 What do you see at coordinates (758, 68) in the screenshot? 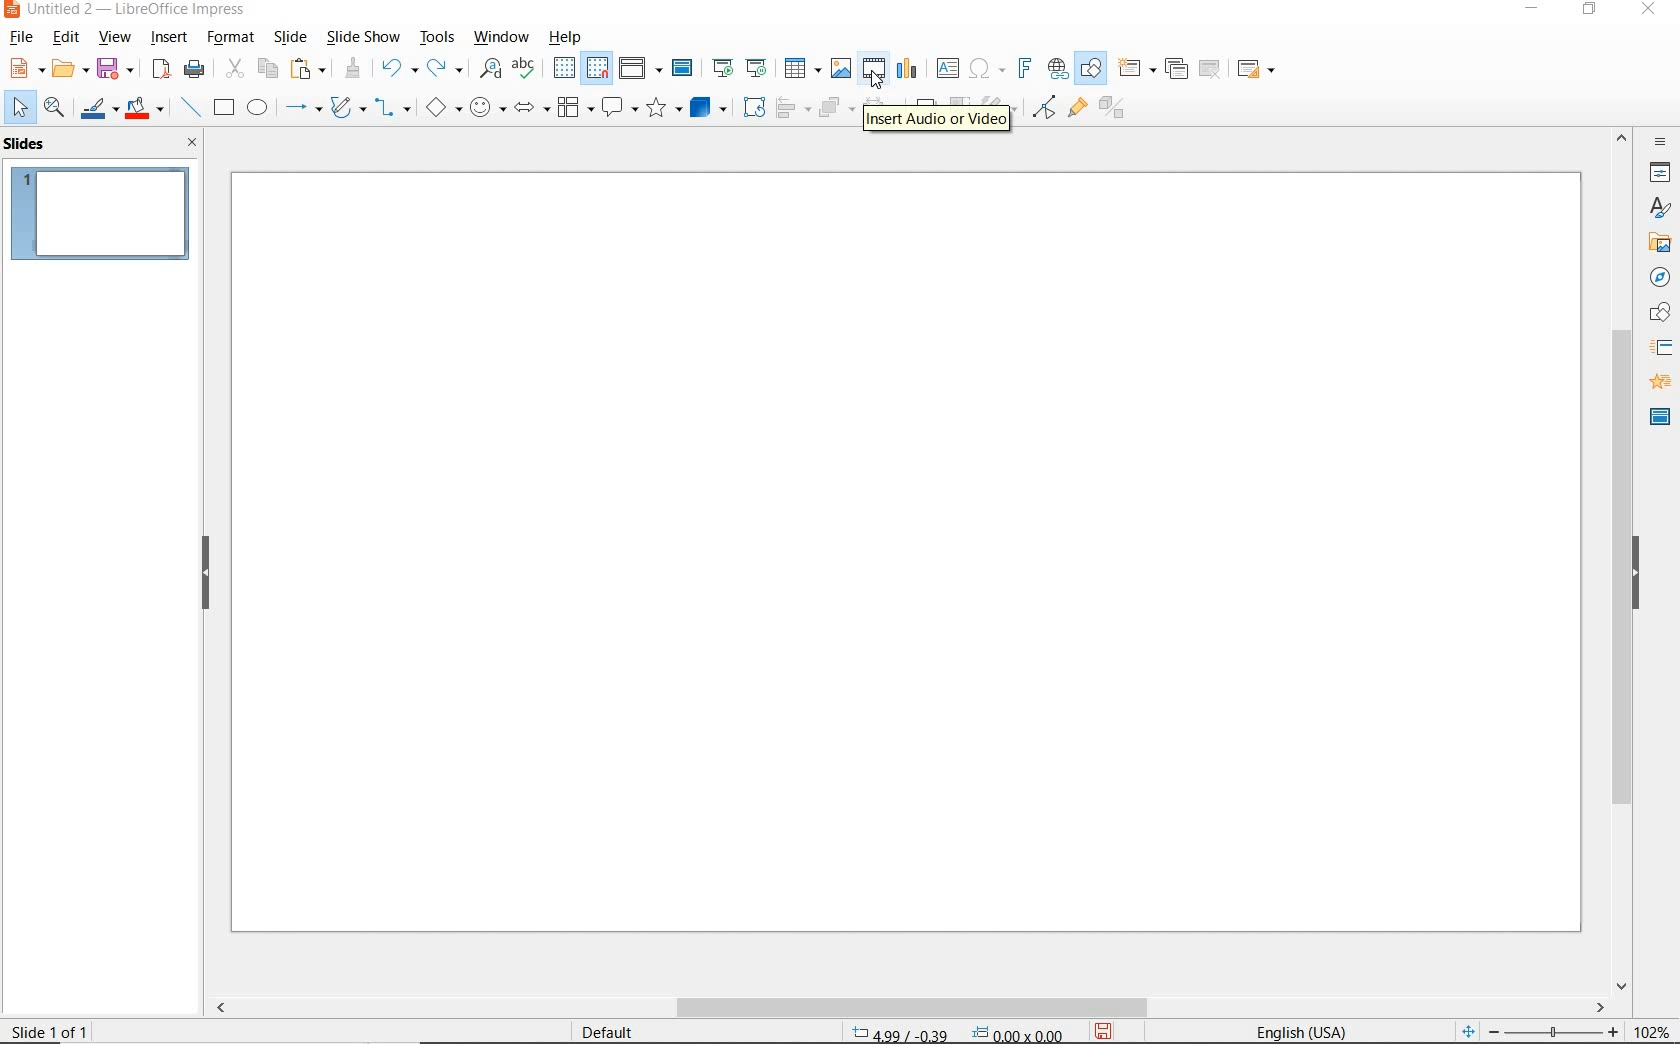
I see `START FROM CURRENT SLIDE` at bounding box center [758, 68].